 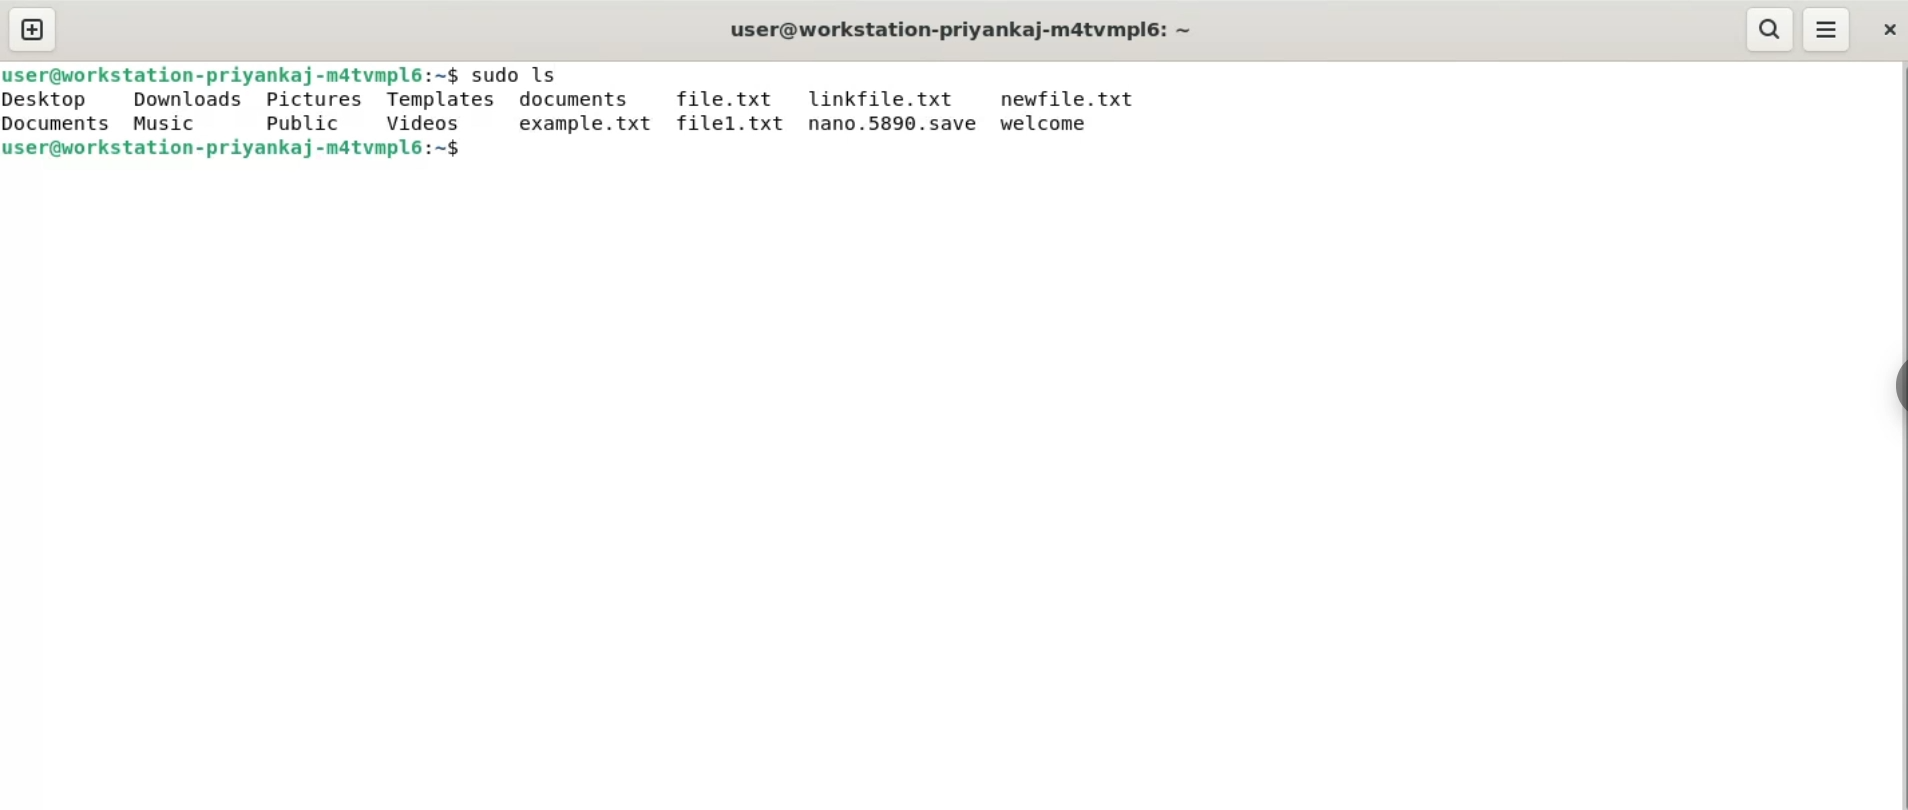 What do you see at coordinates (1768, 29) in the screenshot?
I see `search` at bounding box center [1768, 29].